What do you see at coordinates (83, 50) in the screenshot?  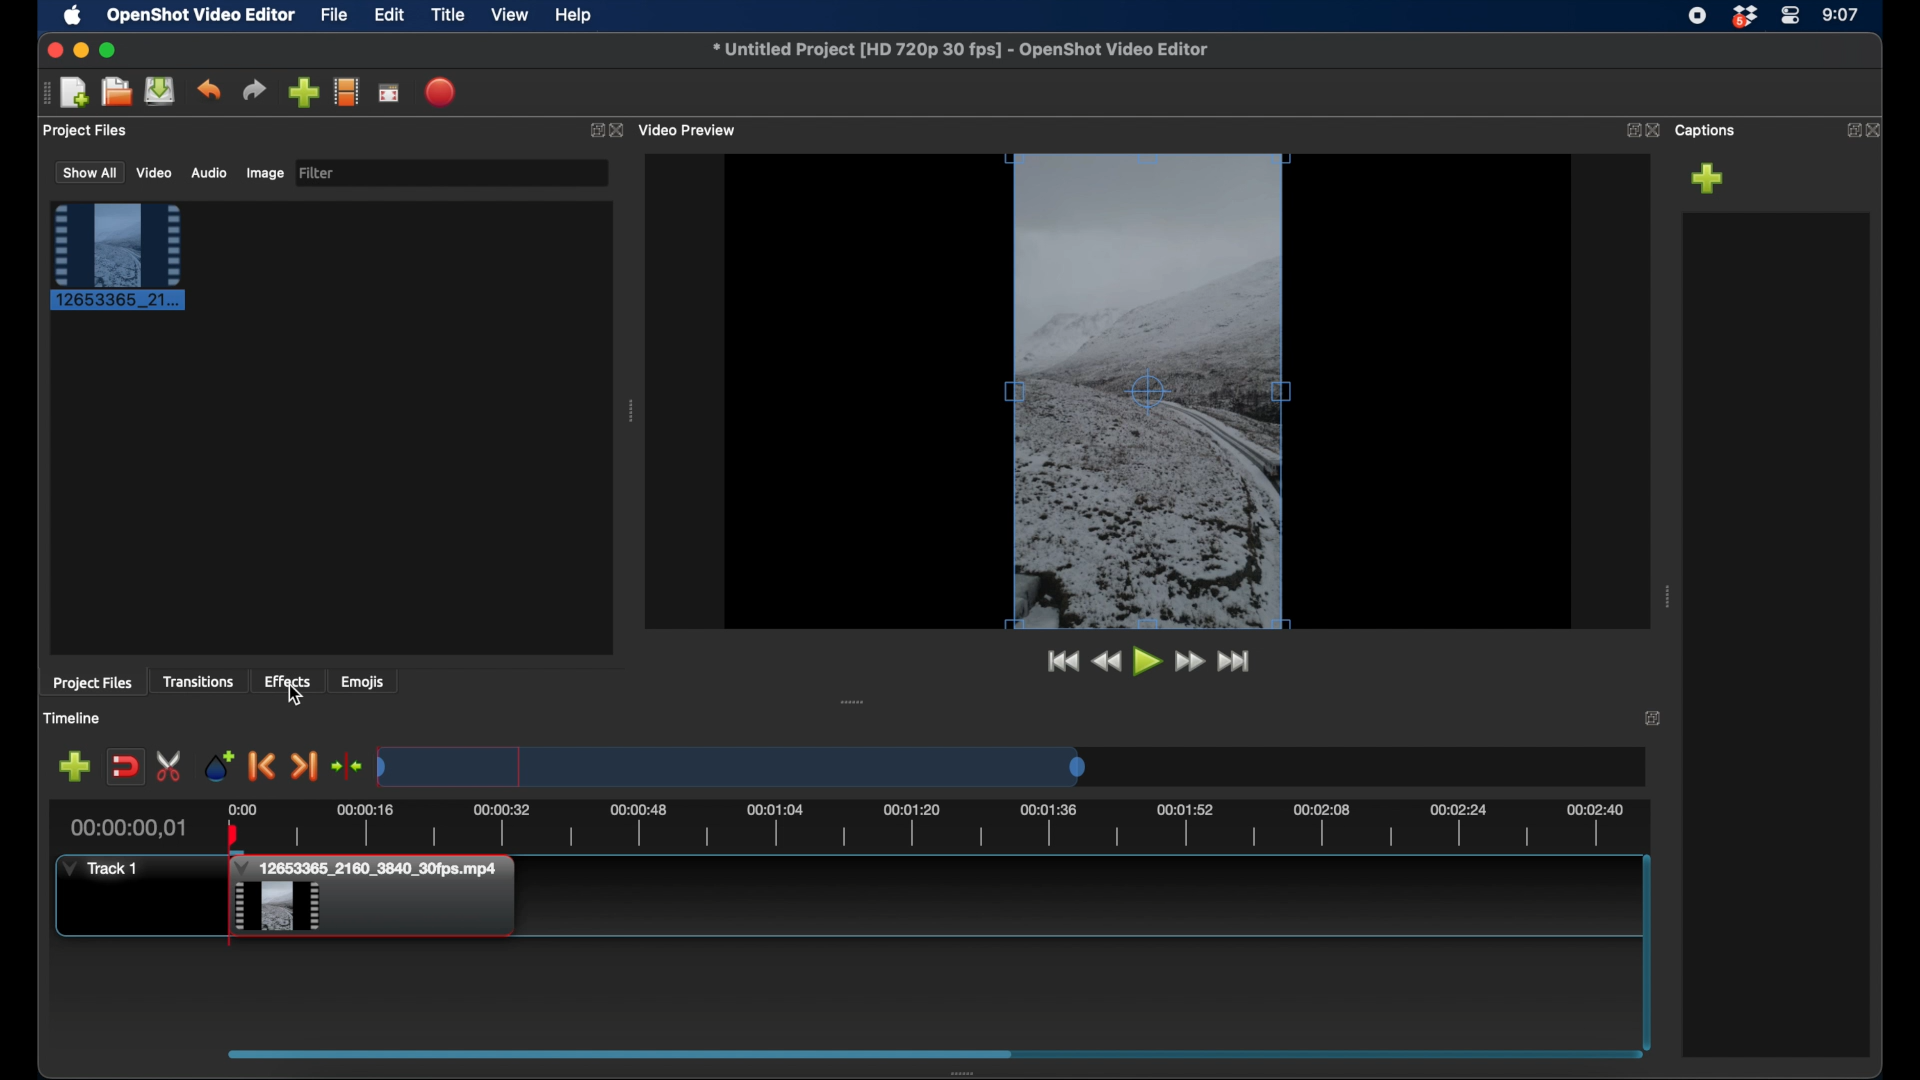 I see `minimize` at bounding box center [83, 50].